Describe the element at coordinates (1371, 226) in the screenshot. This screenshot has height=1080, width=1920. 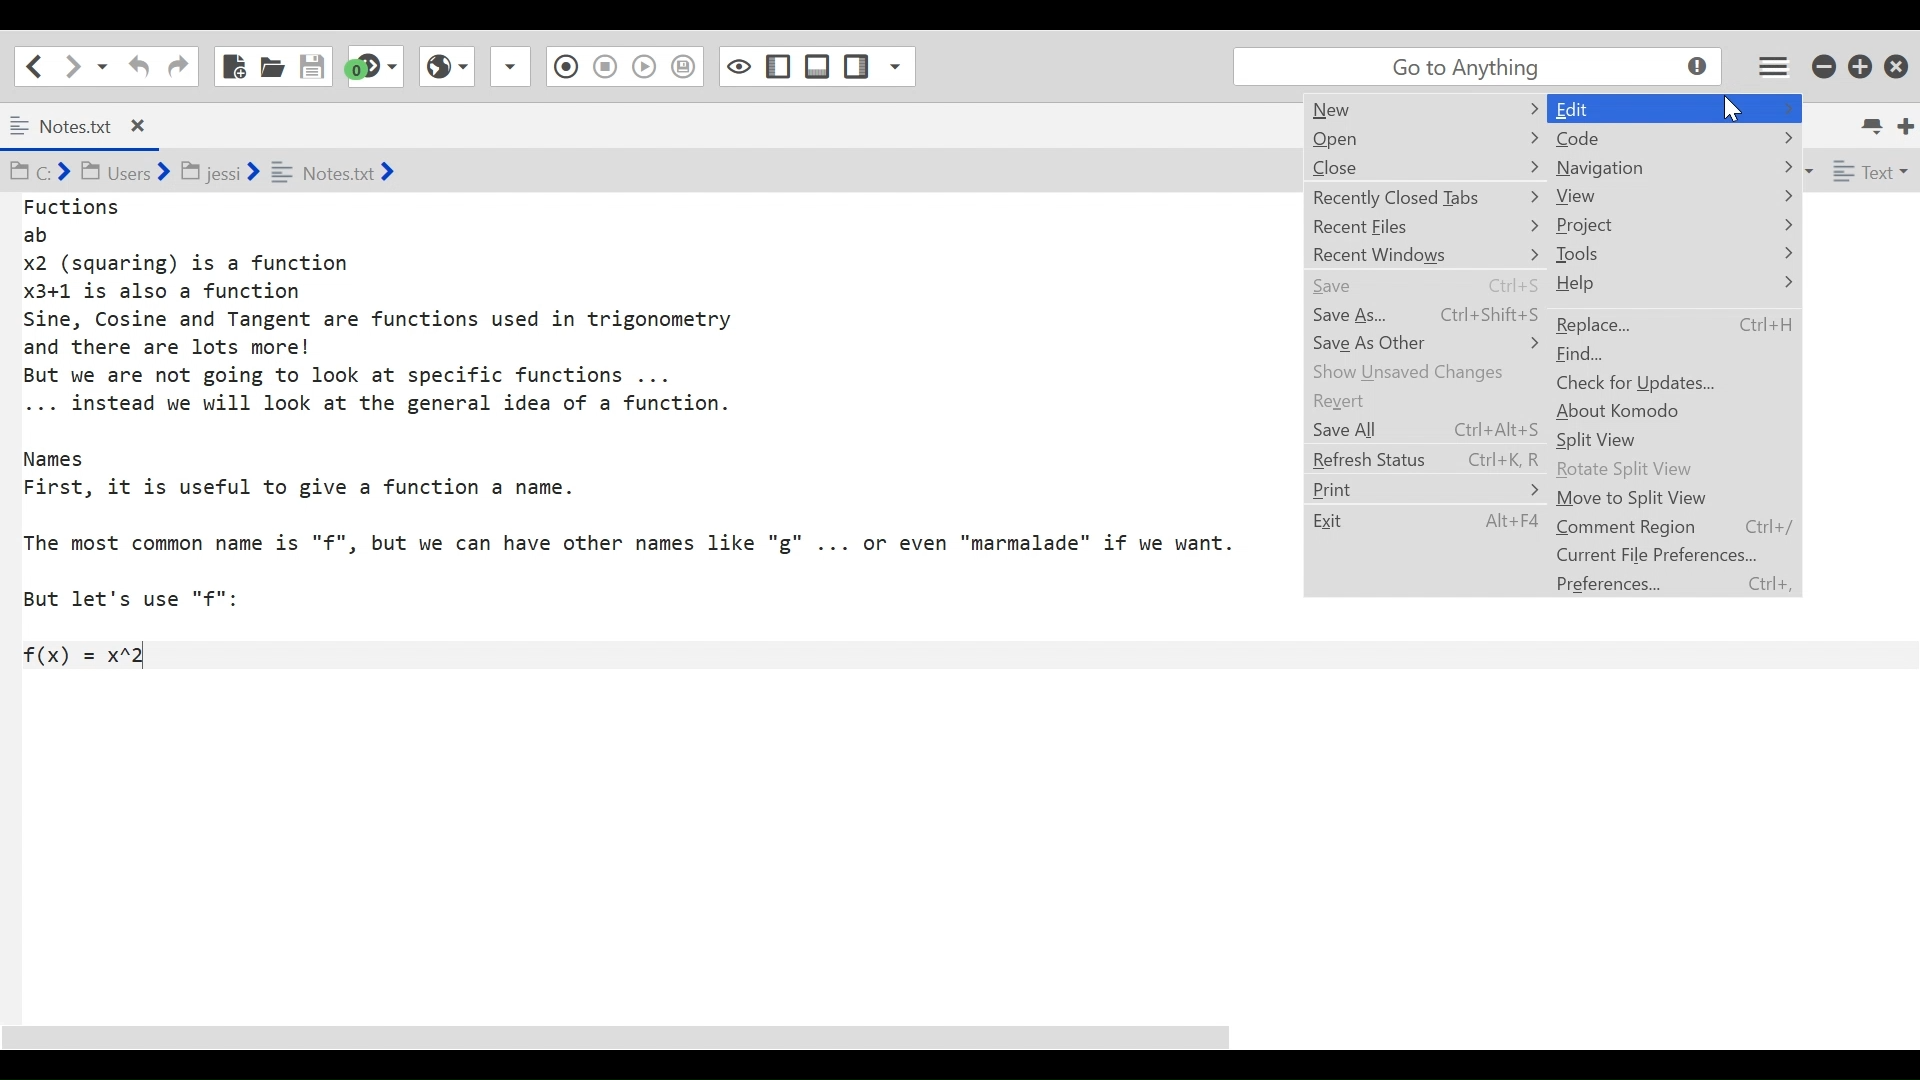
I see `recent flies` at that location.